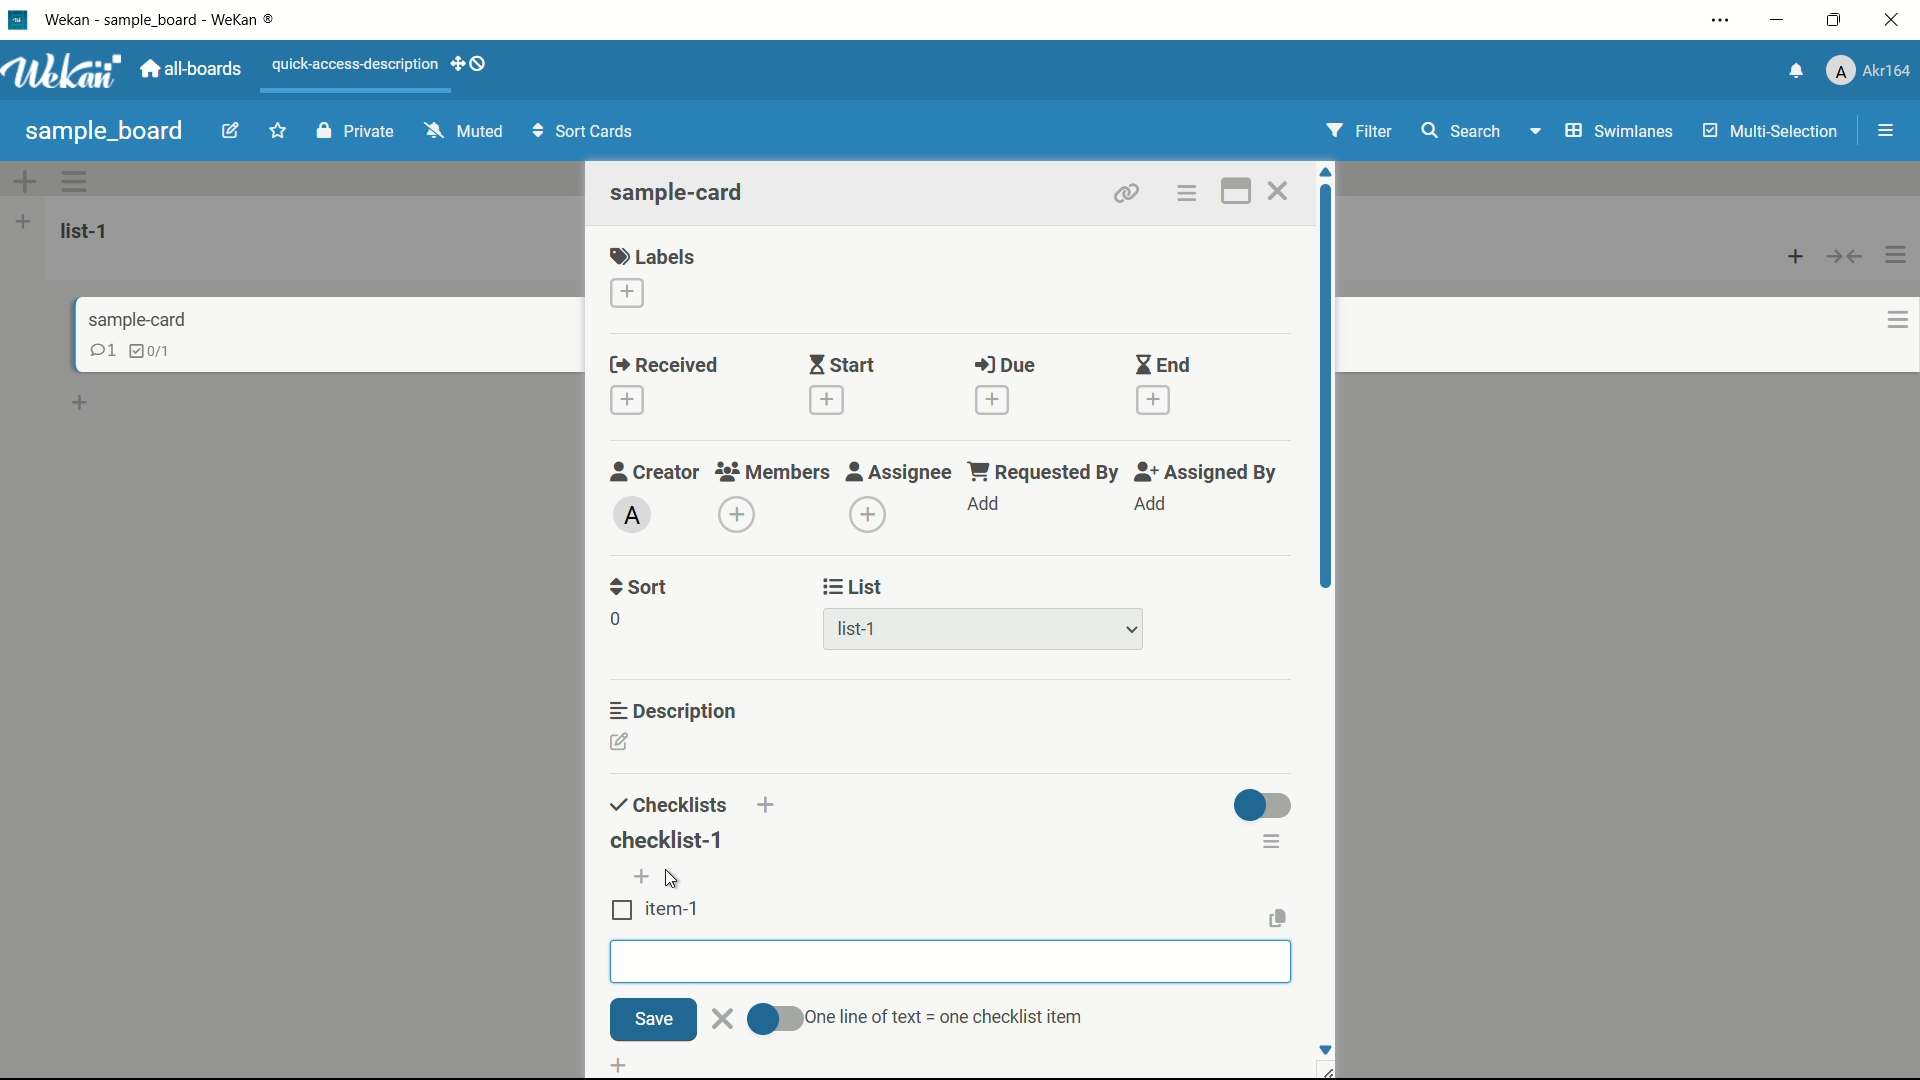  Describe the element at coordinates (856, 589) in the screenshot. I see `list` at that location.